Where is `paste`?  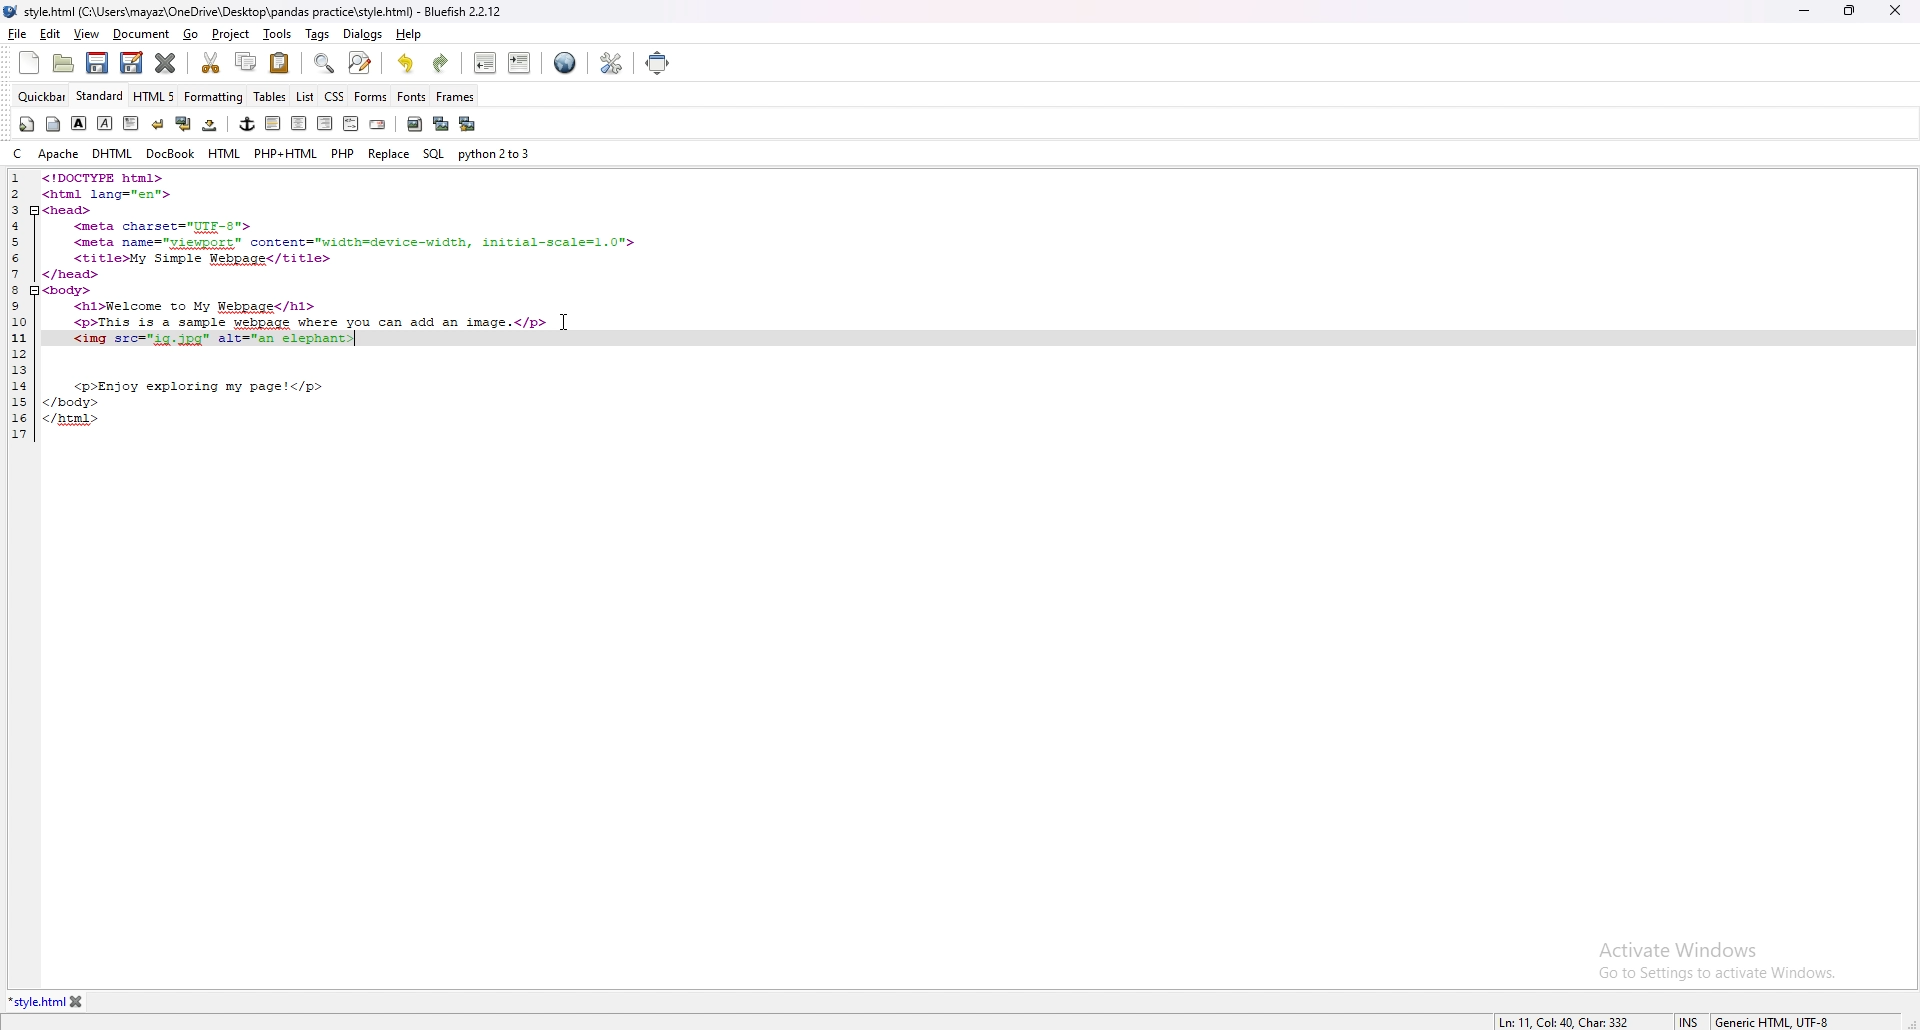 paste is located at coordinates (279, 63).